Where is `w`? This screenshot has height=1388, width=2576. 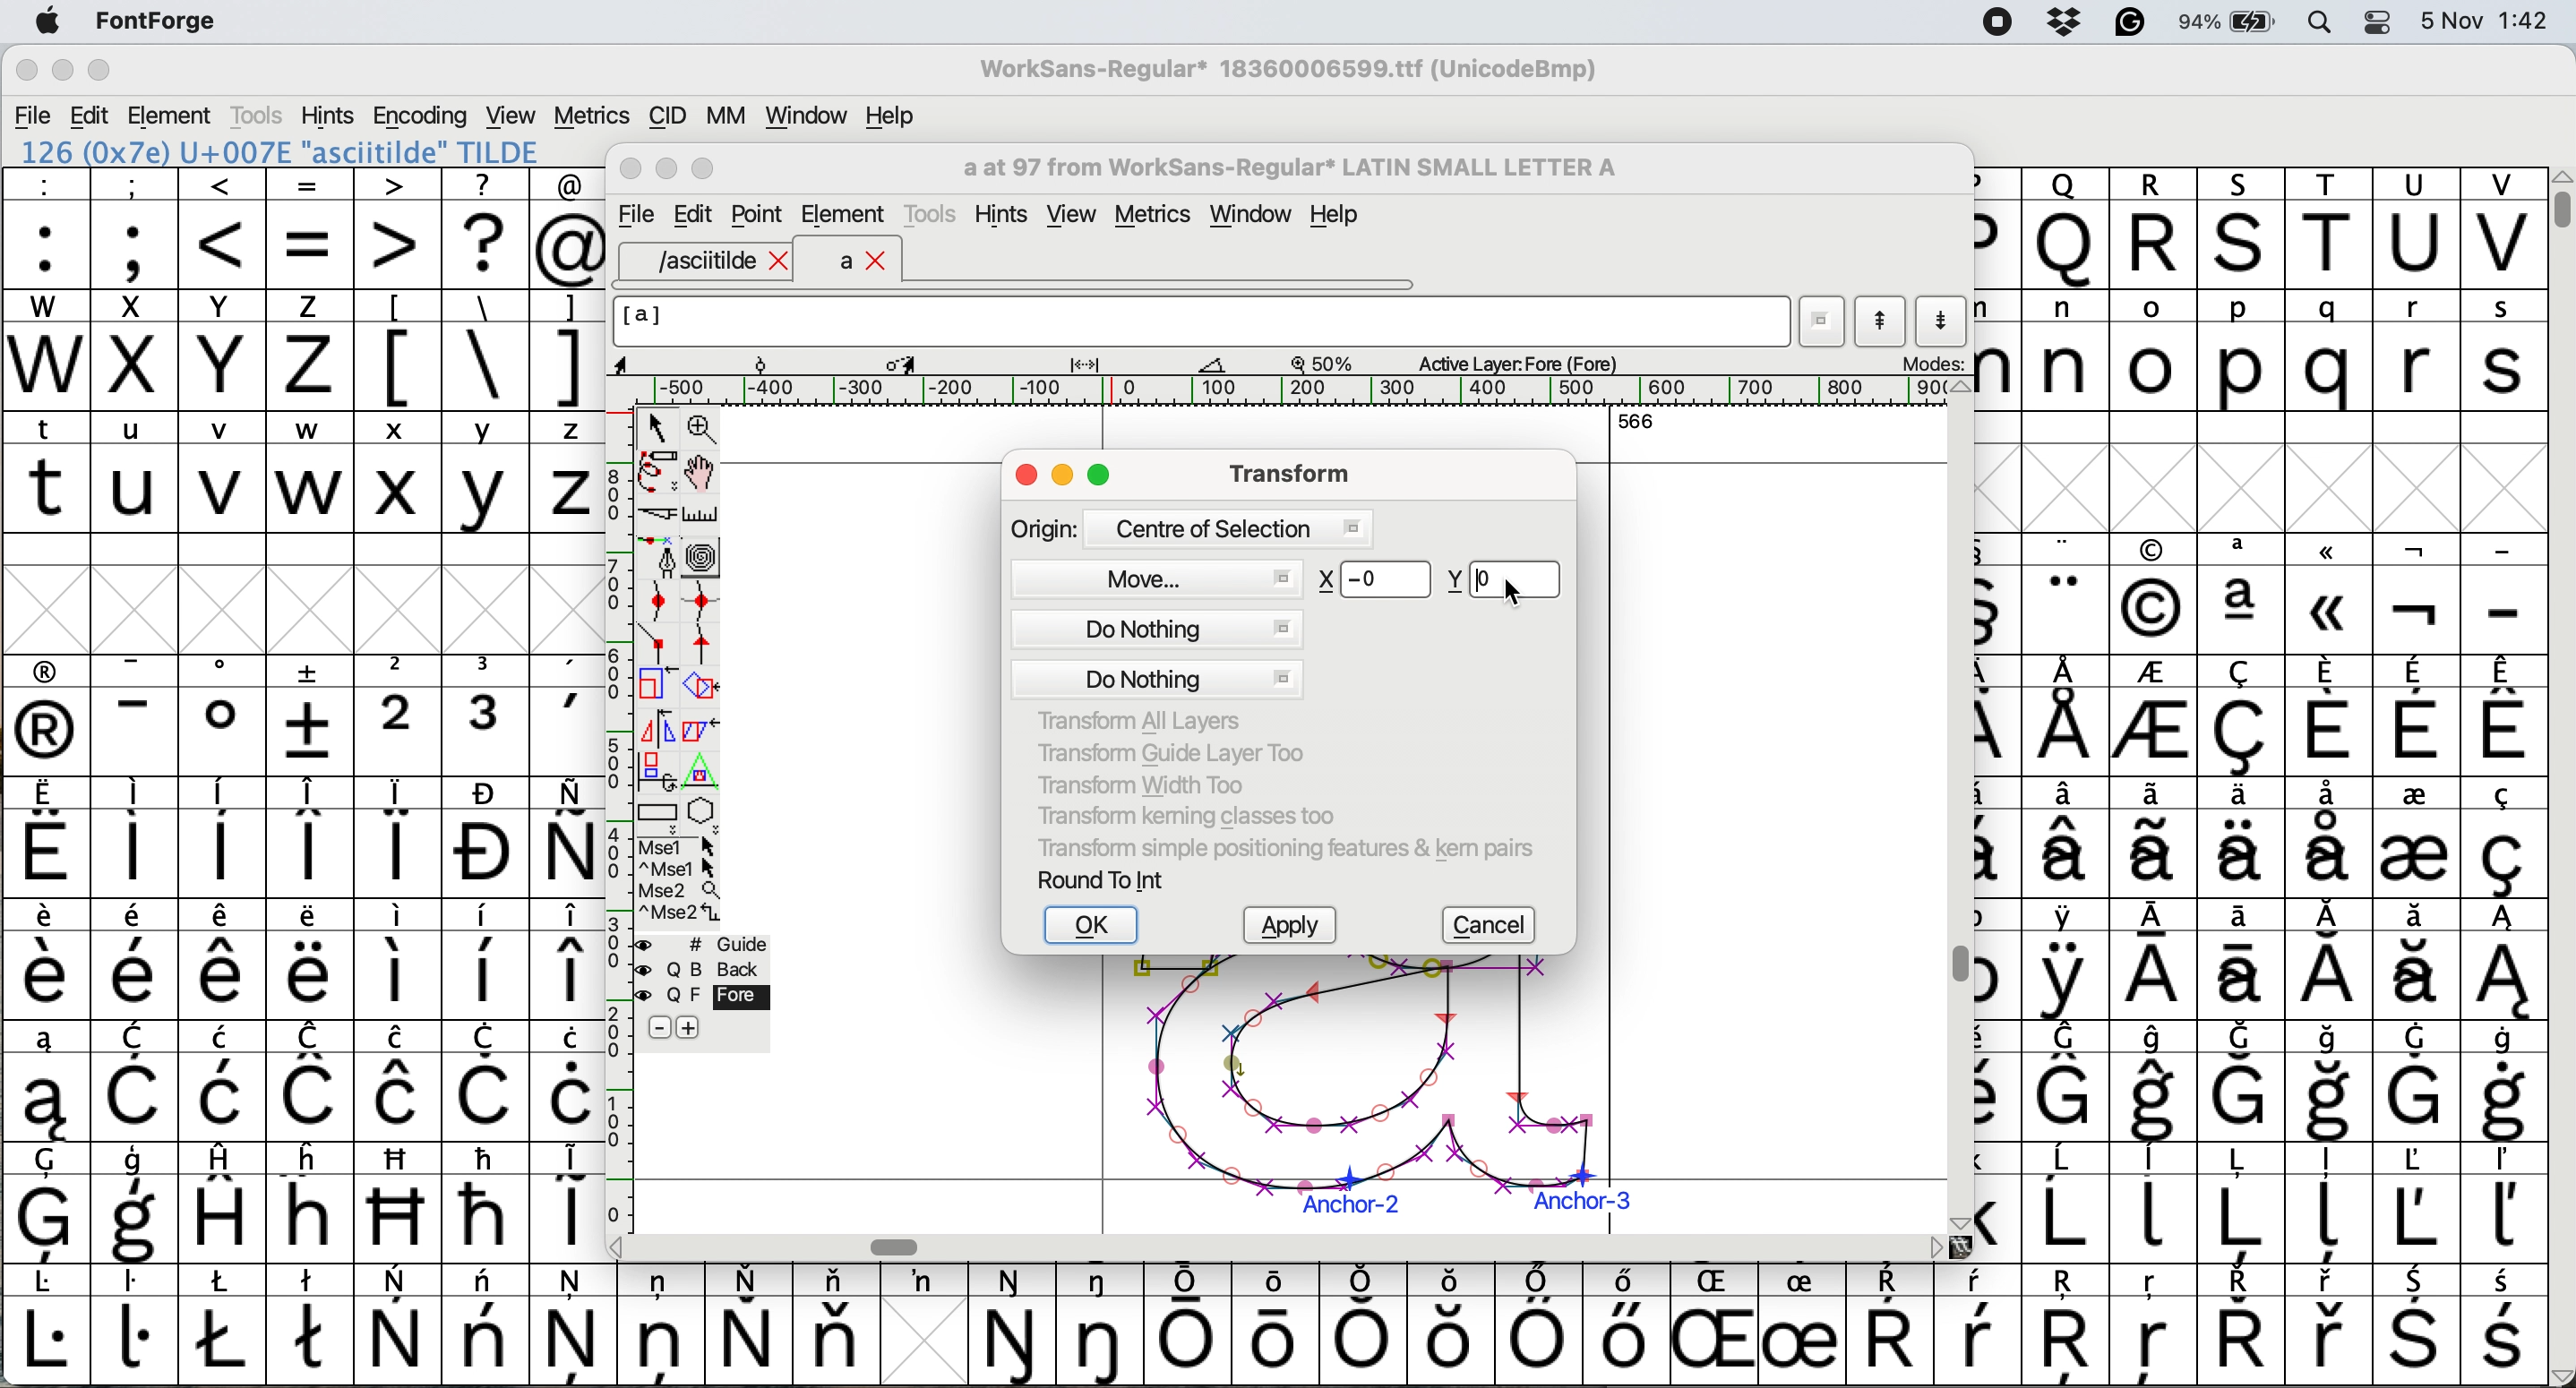 w is located at coordinates (310, 473).